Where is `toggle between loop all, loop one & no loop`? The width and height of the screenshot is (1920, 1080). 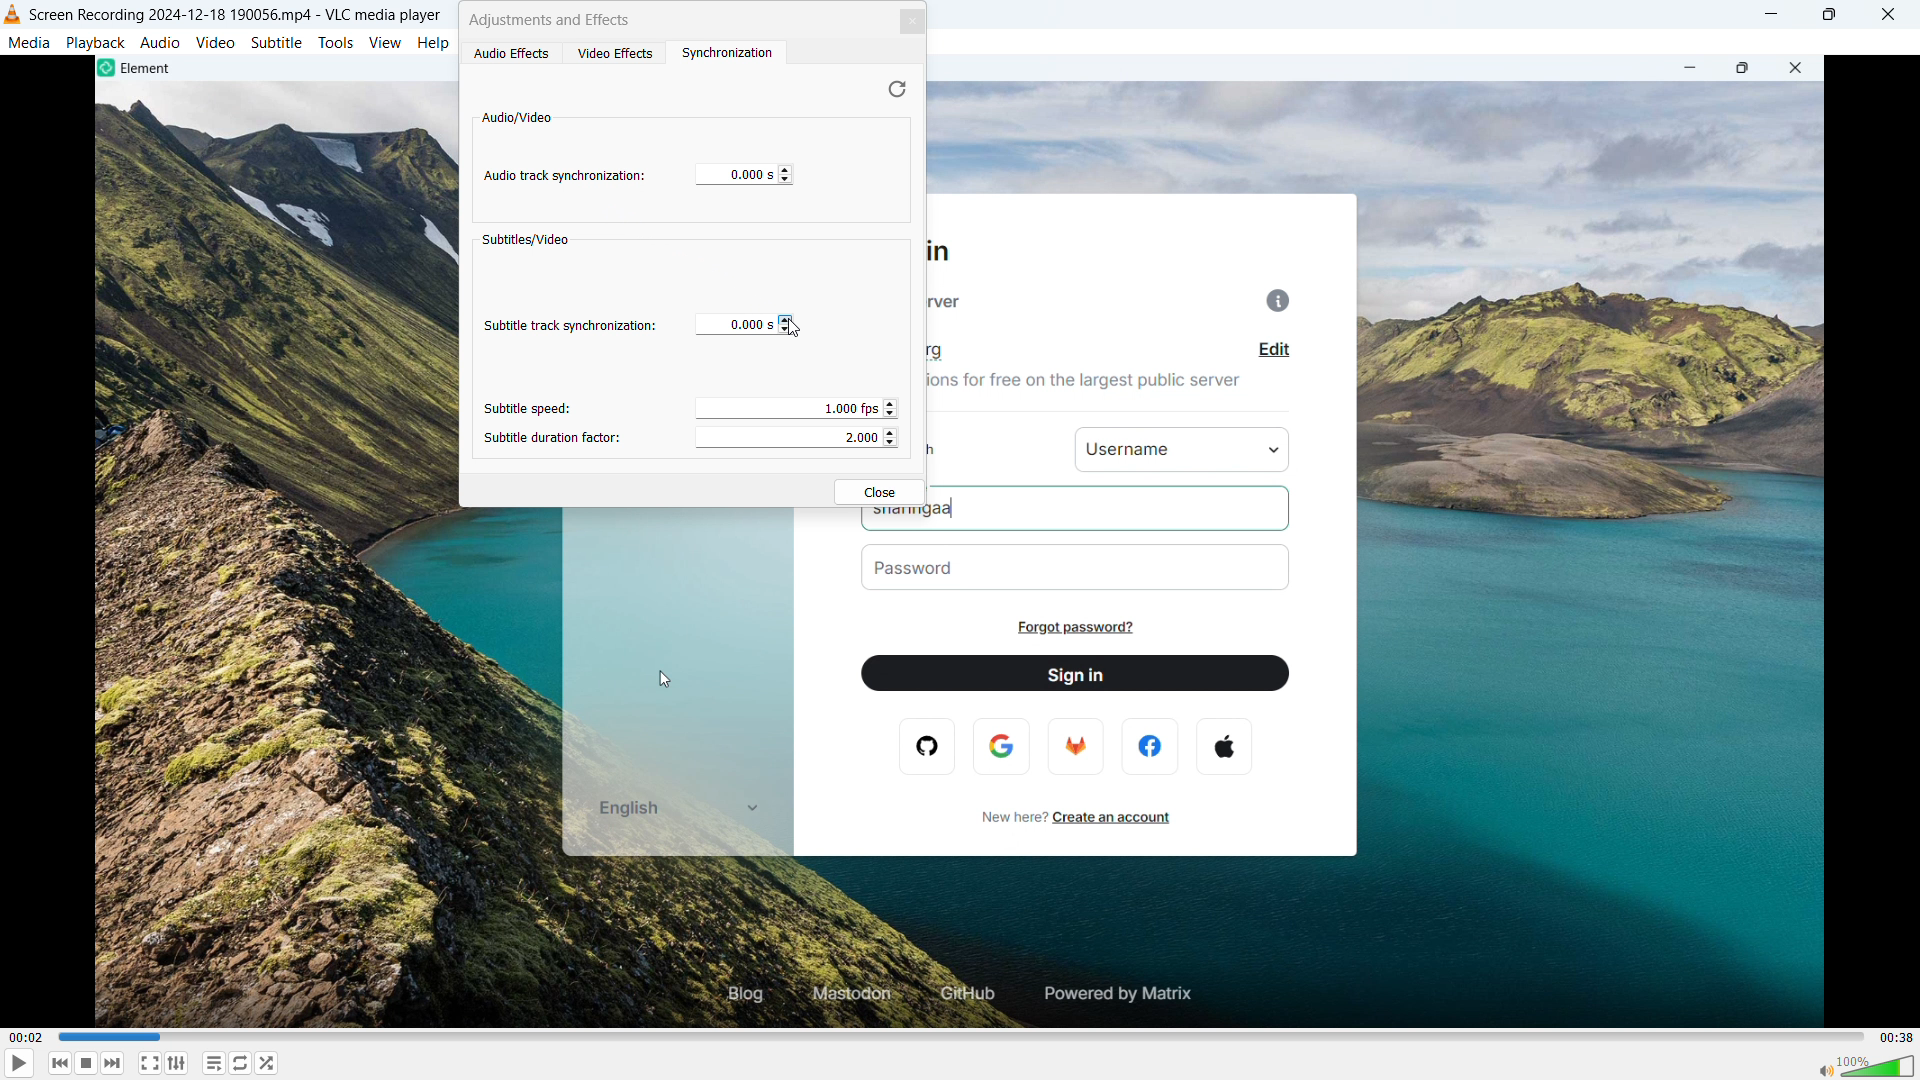 toggle between loop all, loop one & no loop is located at coordinates (241, 1063).